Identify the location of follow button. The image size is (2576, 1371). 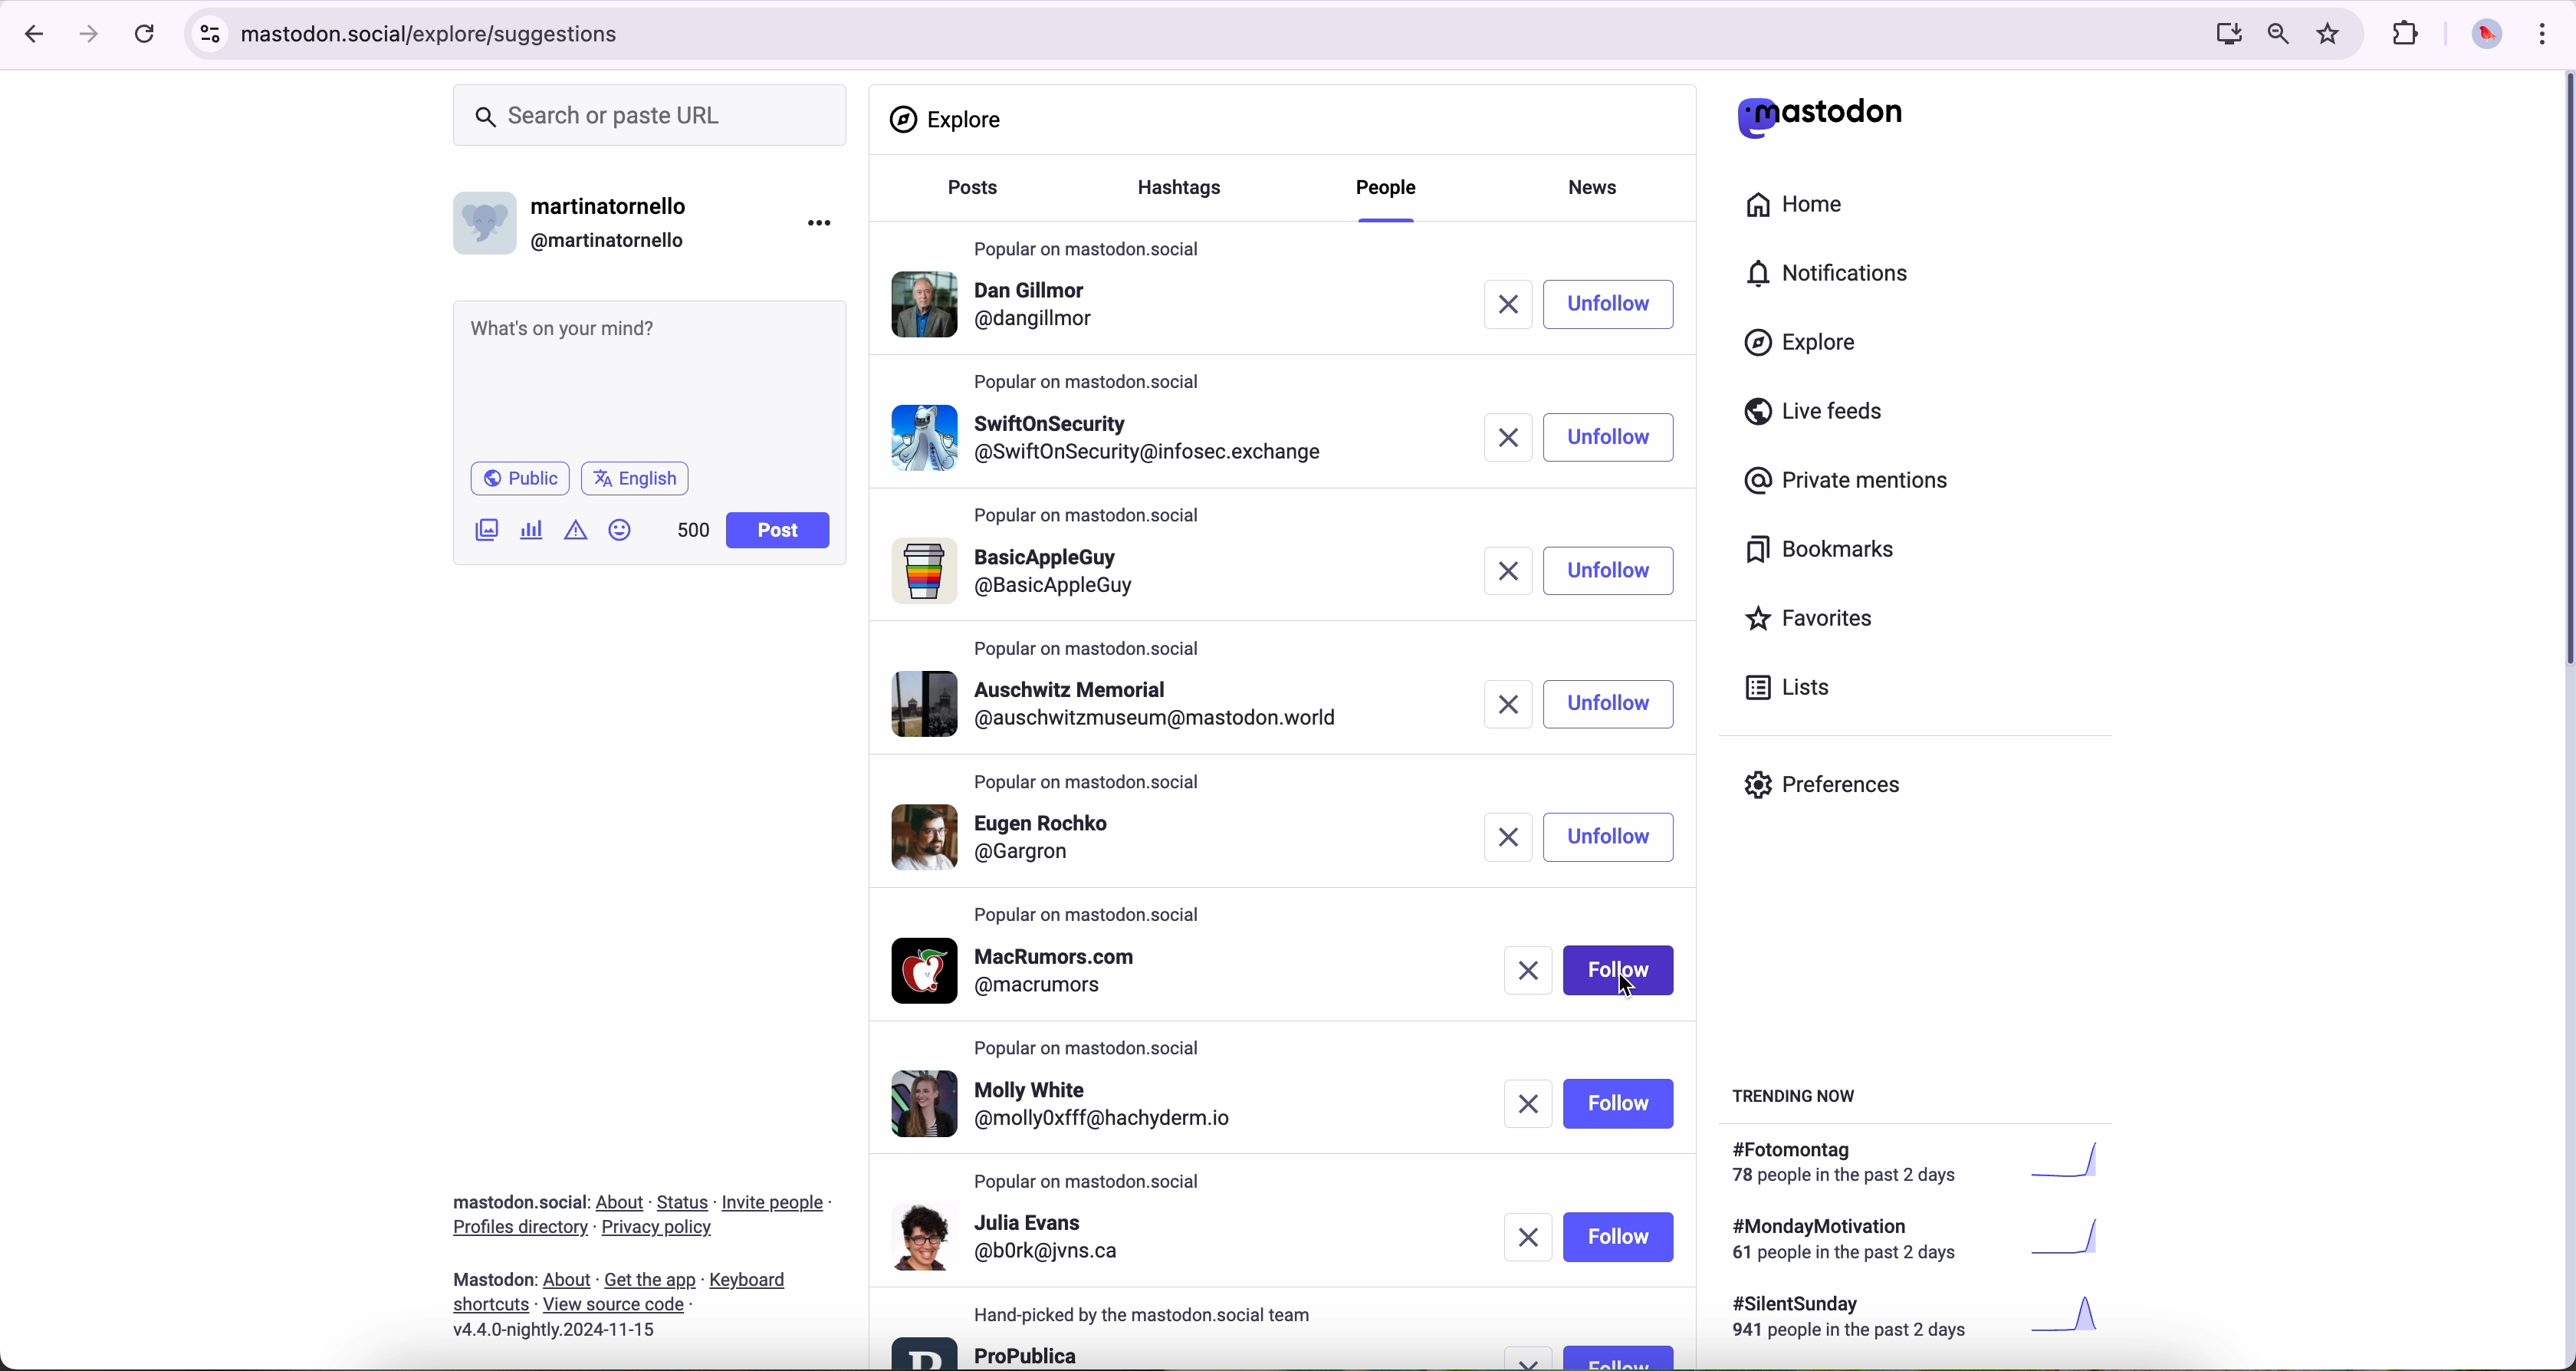
(1621, 1237).